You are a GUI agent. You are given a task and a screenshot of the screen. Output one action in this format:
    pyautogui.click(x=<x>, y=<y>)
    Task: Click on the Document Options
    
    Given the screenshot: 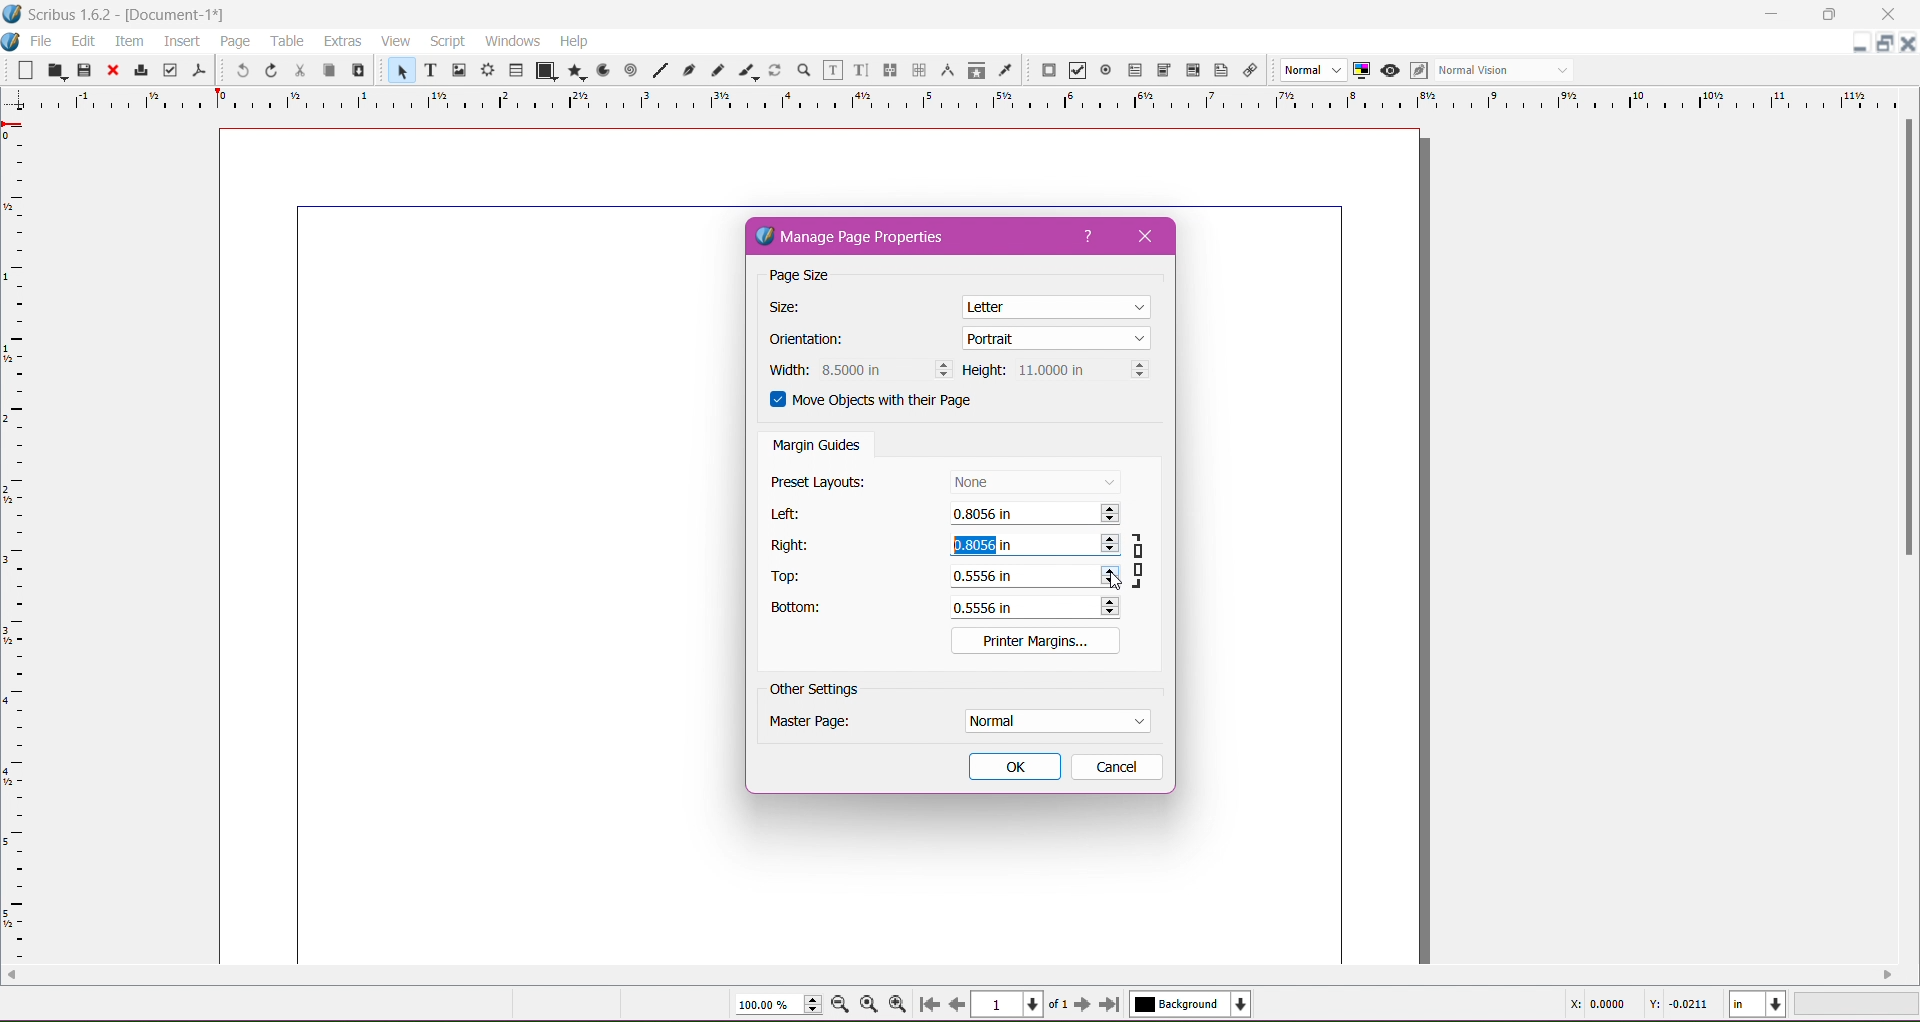 What is the action you would take?
    pyautogui.click(x=12, y=39)
    